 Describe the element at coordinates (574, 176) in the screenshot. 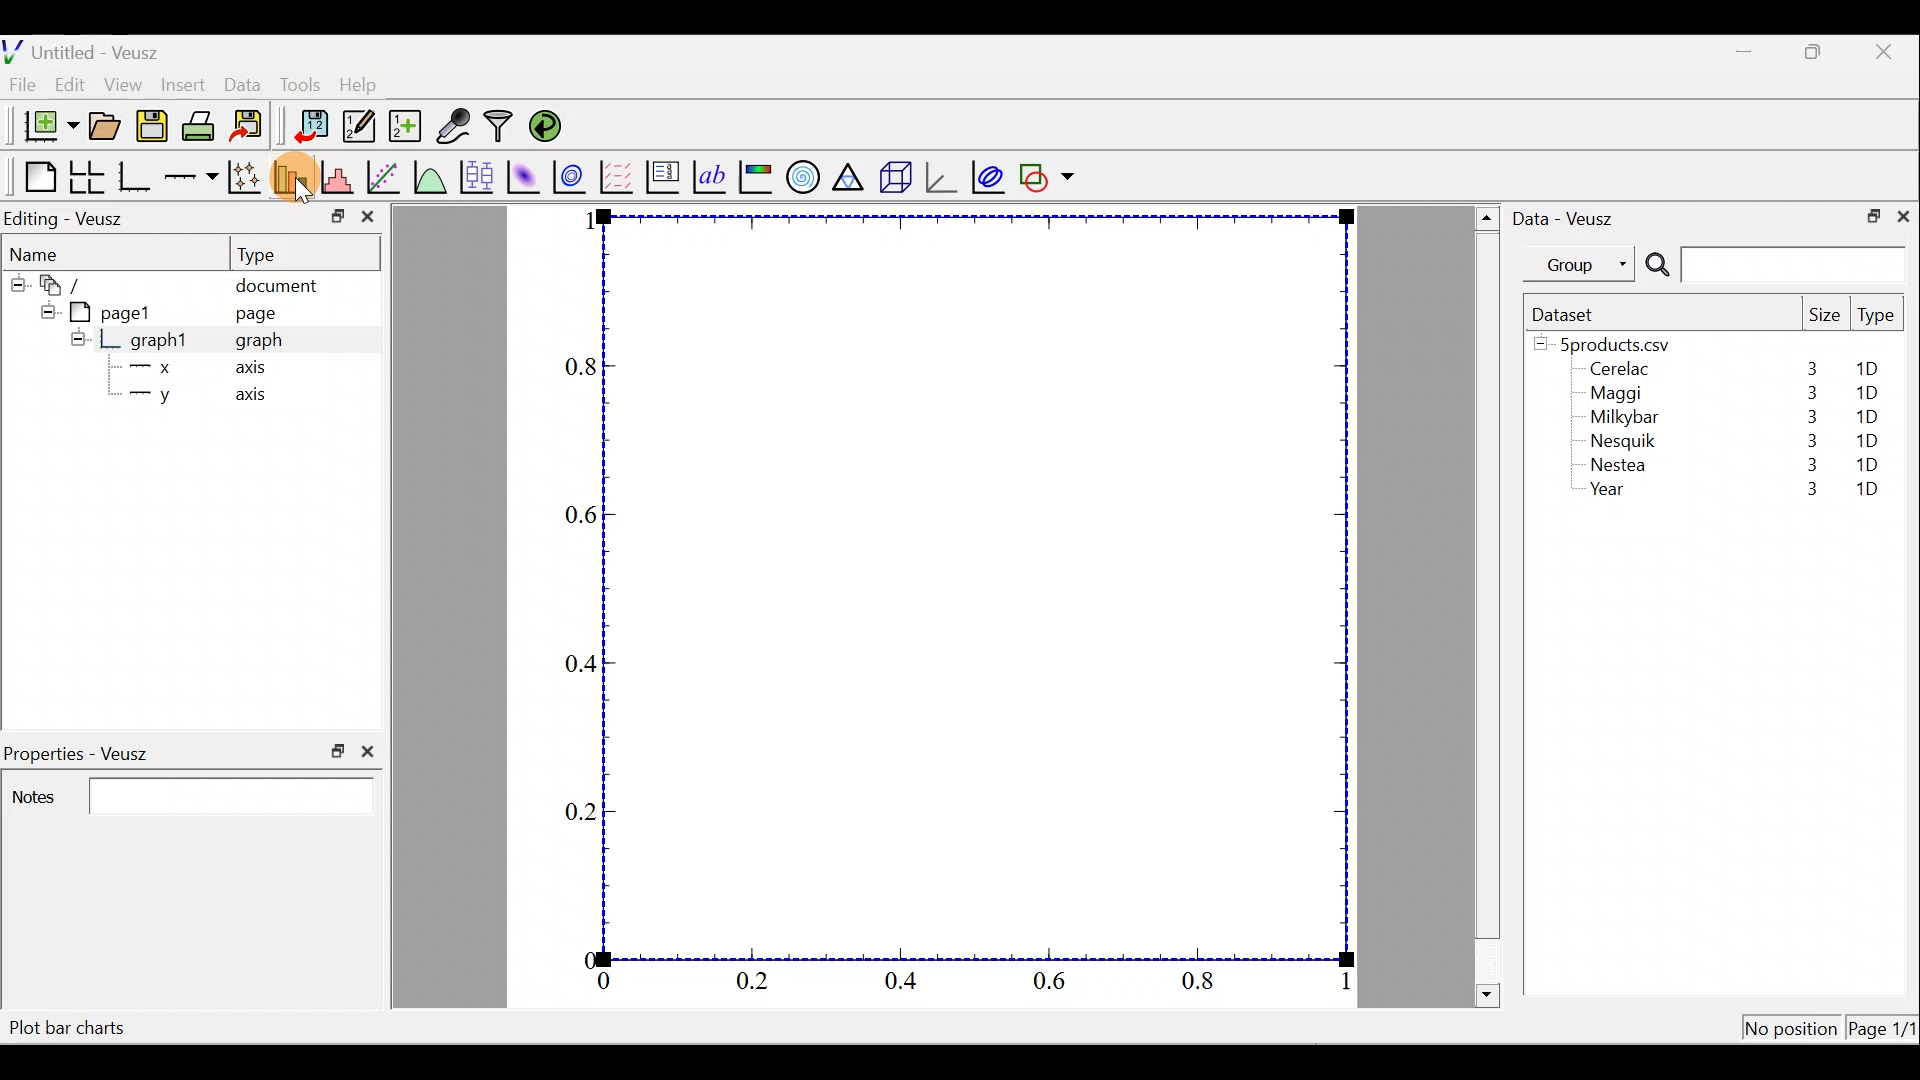

I see `Plot a 2d dataset as contours` at that location.